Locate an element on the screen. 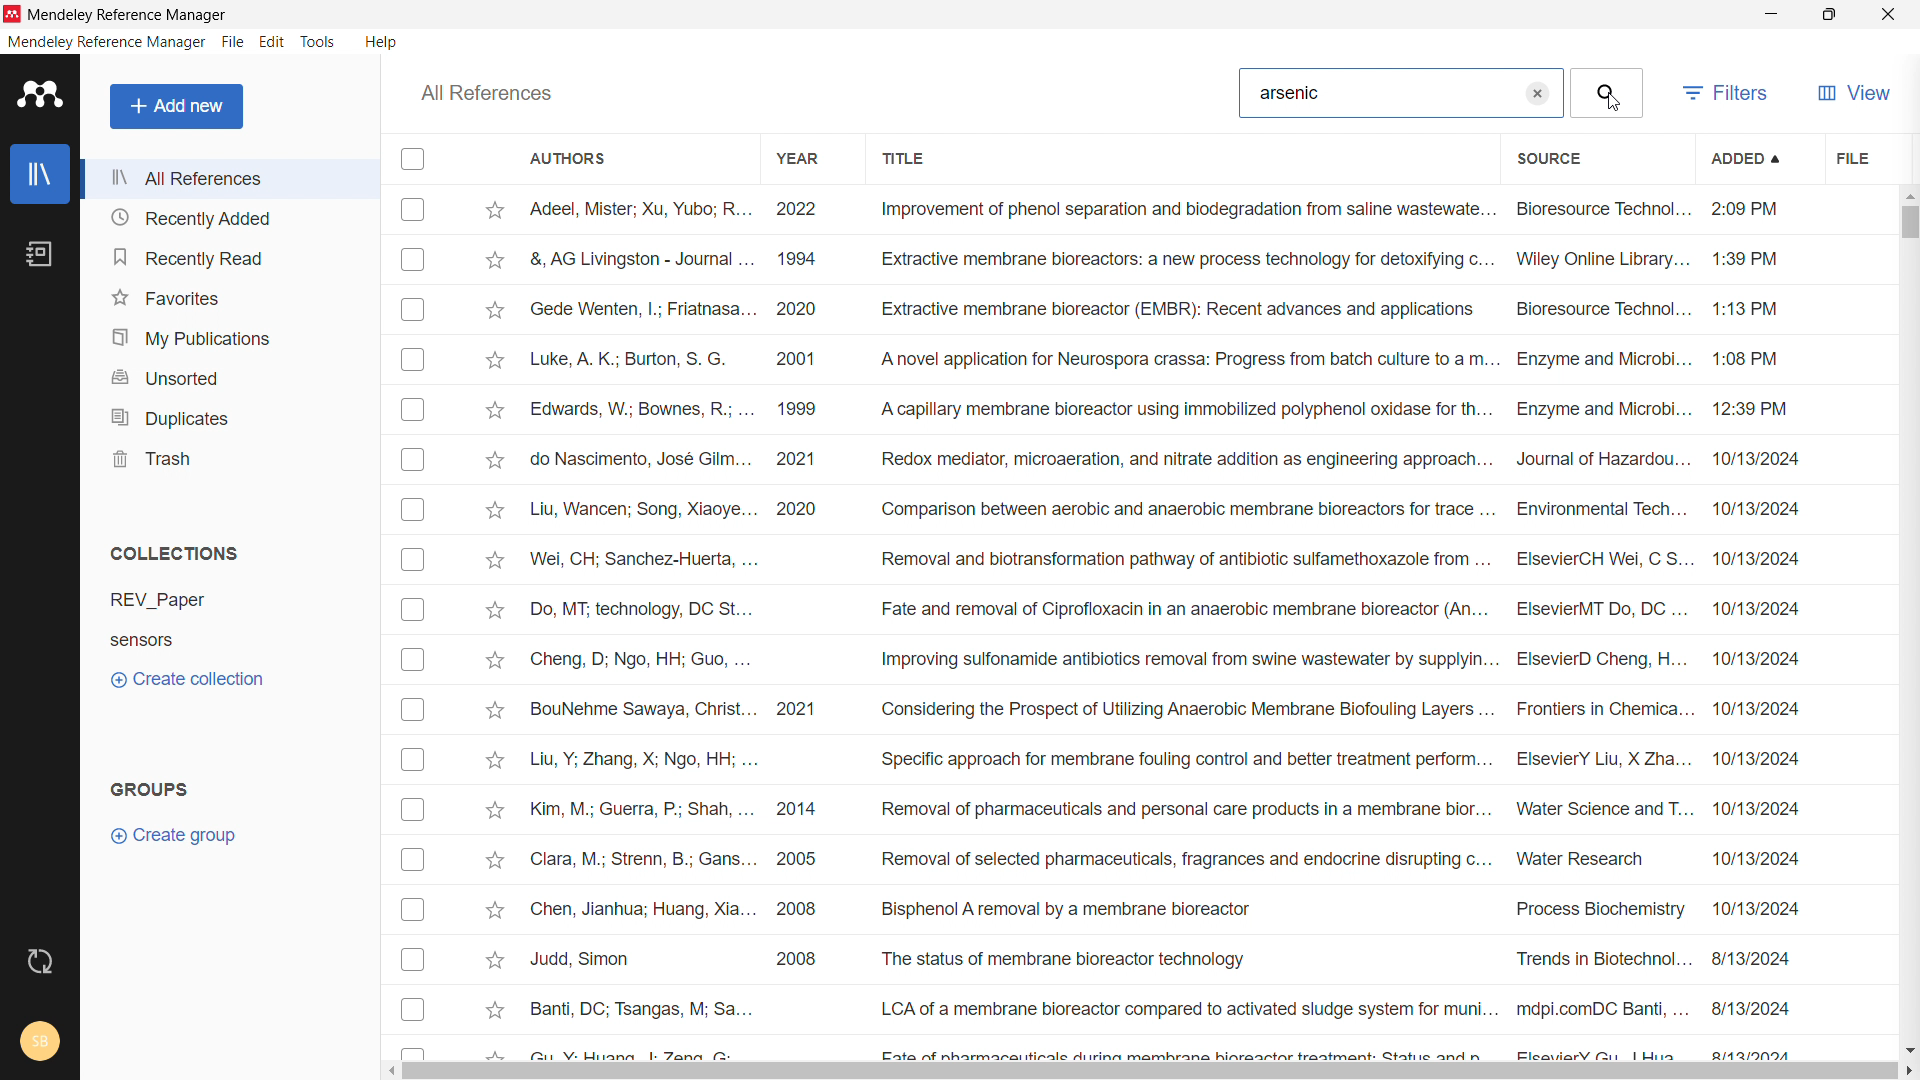 Image resolution: width=1920 pixels, height=1080 pixels. favorites is located at coordinates (231, 296).